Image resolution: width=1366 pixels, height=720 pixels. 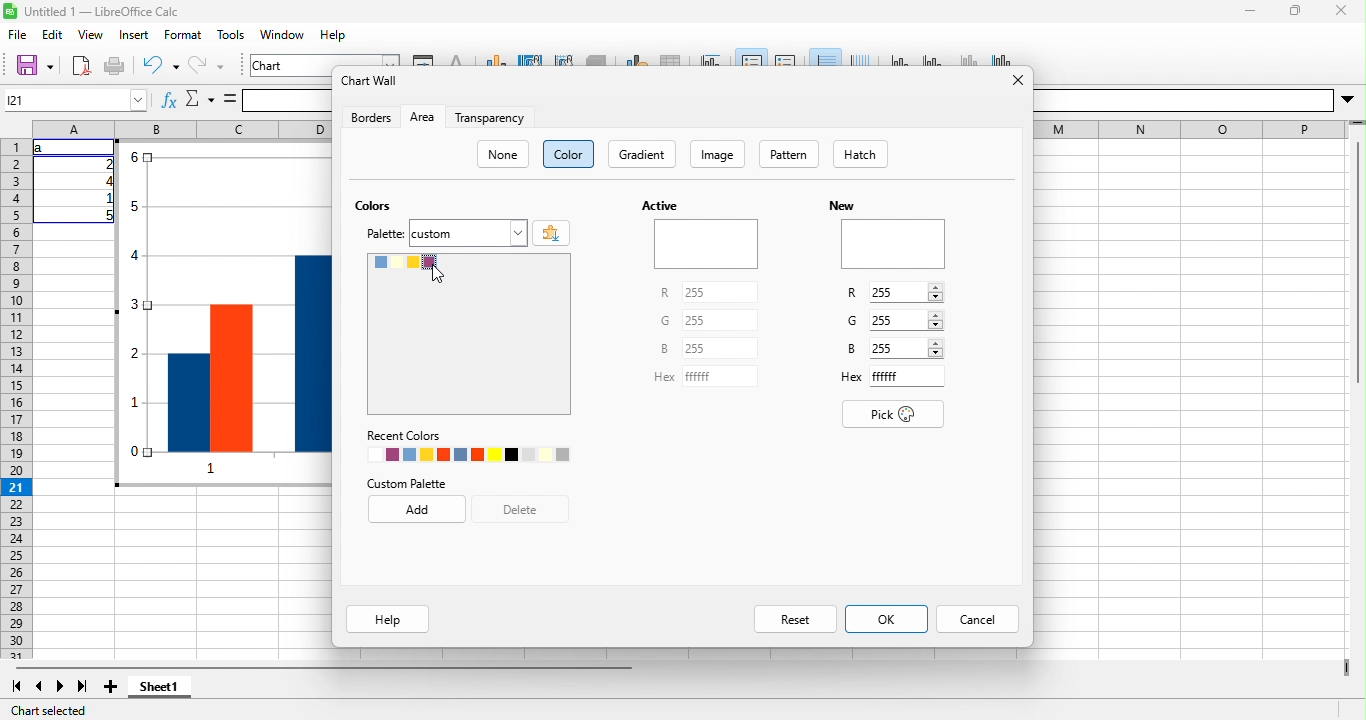 What do you see at coordinates (106, 164) in the screenshot?
I see `2` at bounding box center [106, 164].